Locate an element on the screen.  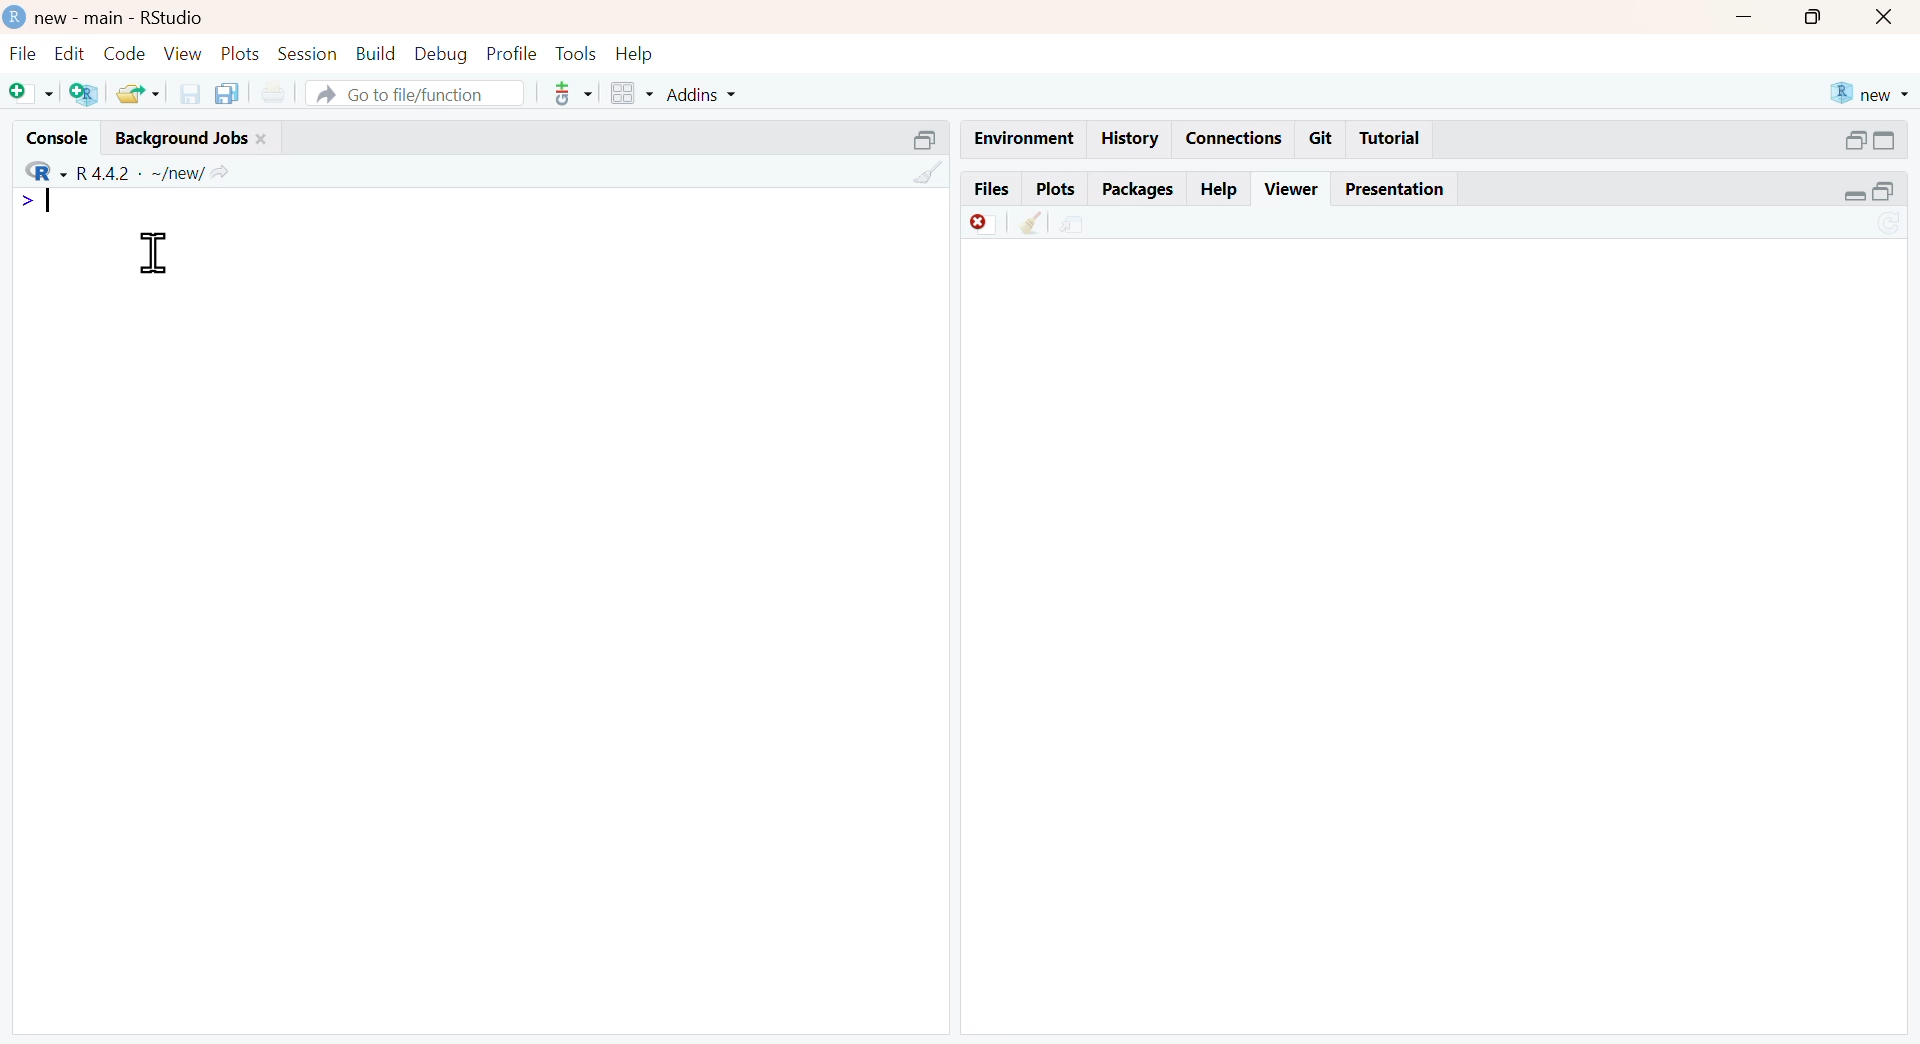
git is located at coordinates (1322, 138).